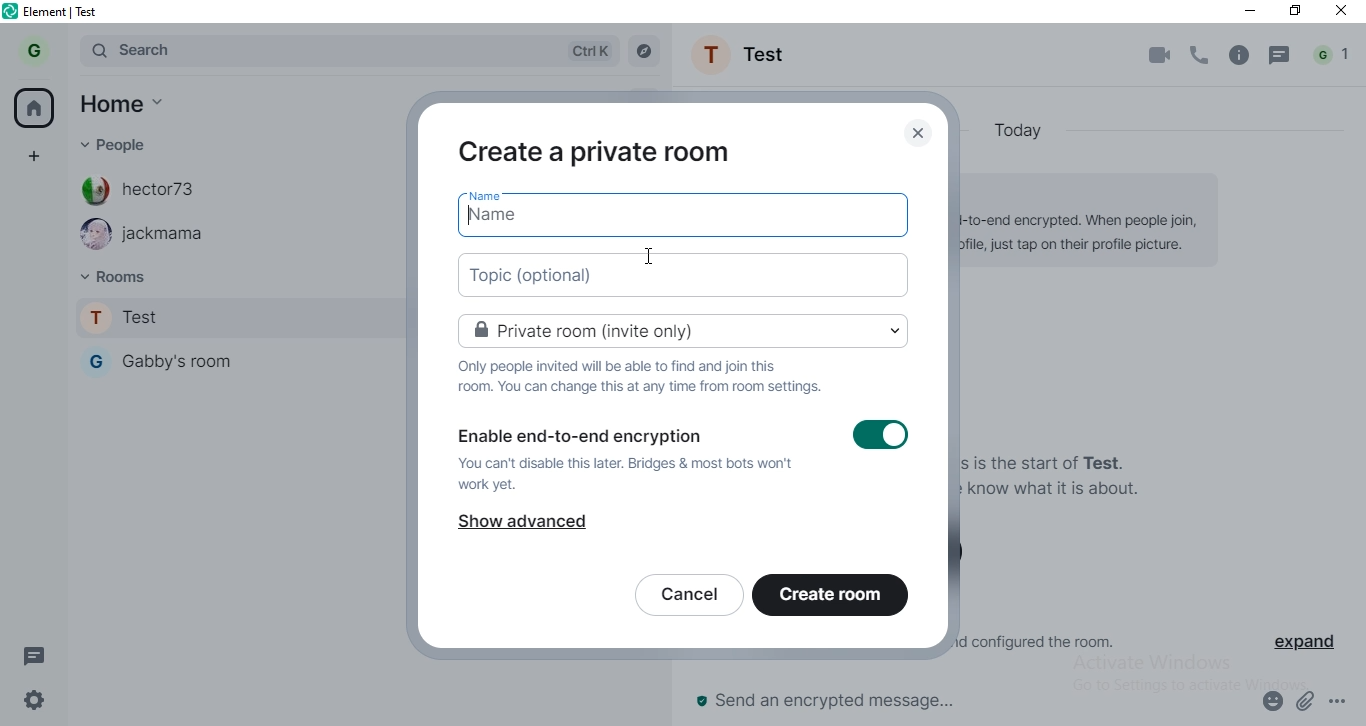 This screenshot has height=726, width=1366. Describe the element at coordinates (34, 659) in the screenshot. I see `message` at that location.